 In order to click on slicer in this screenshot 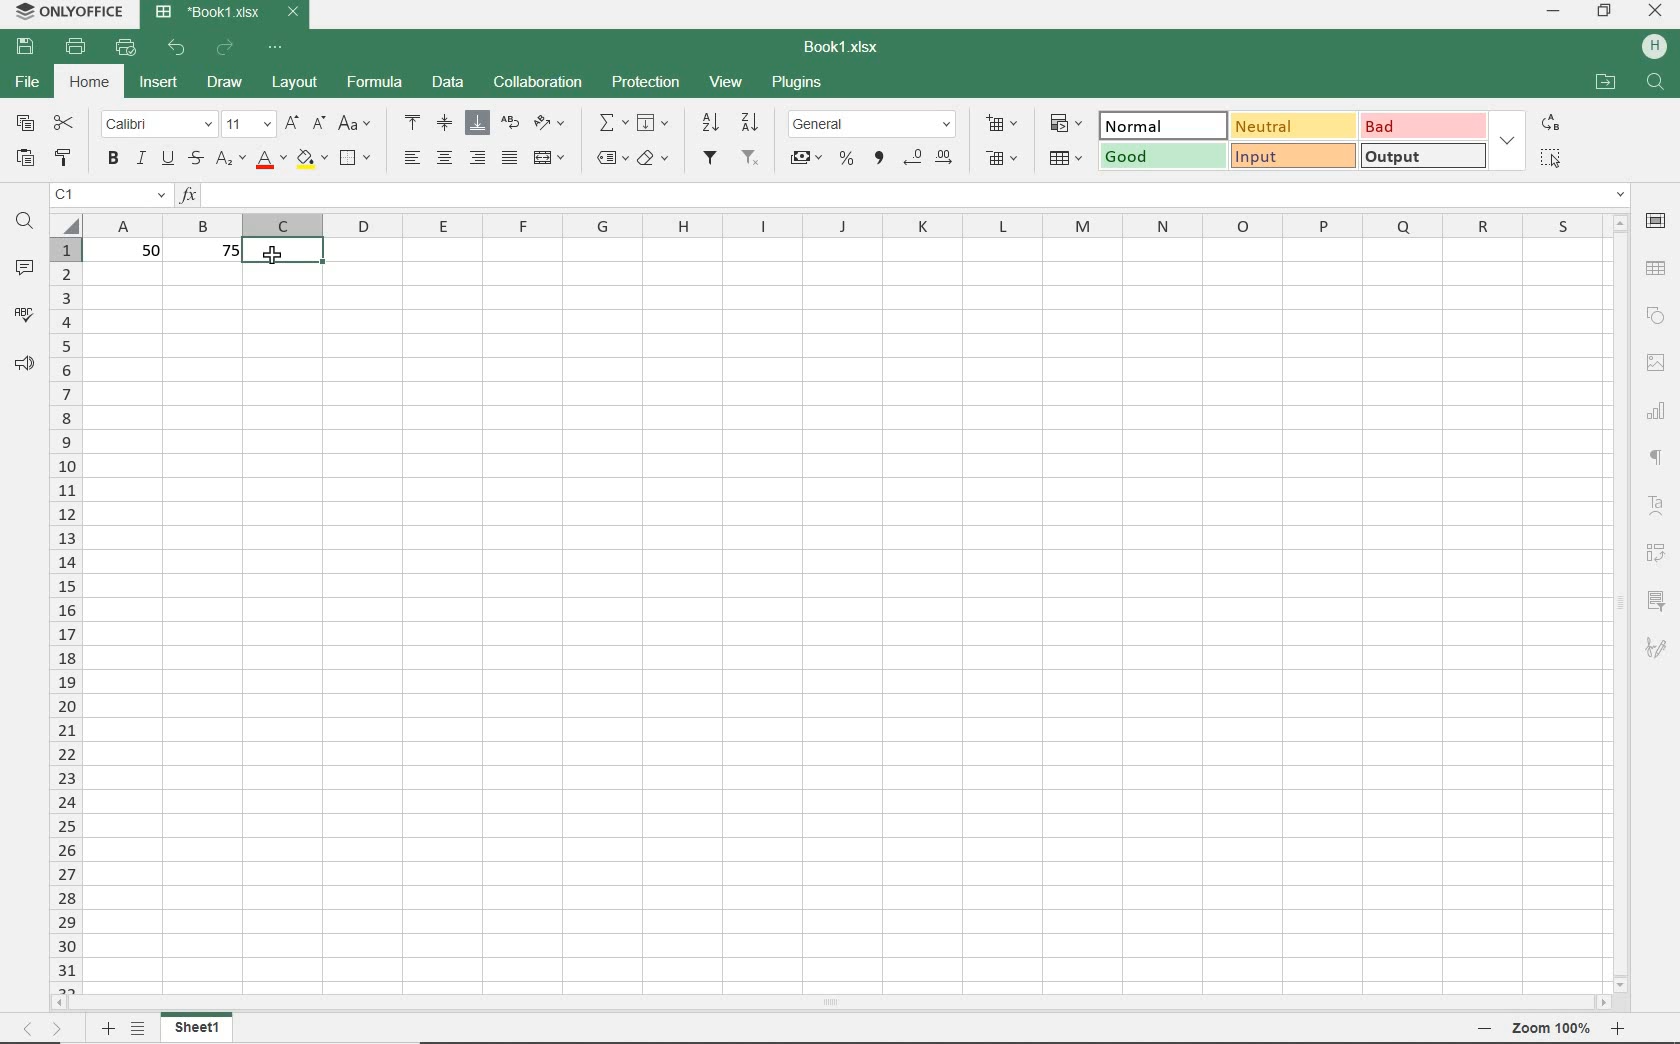, I will do `click(1659, 599)`.